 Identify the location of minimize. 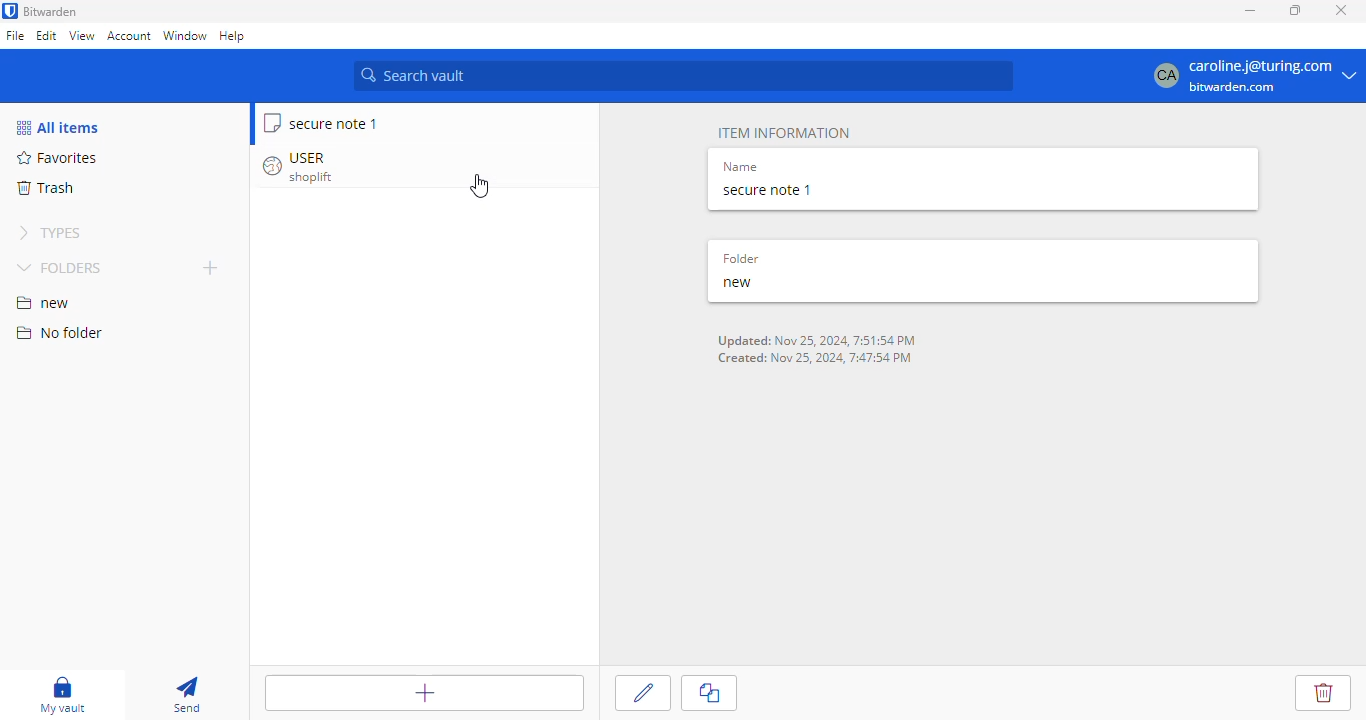
(1250, 11).